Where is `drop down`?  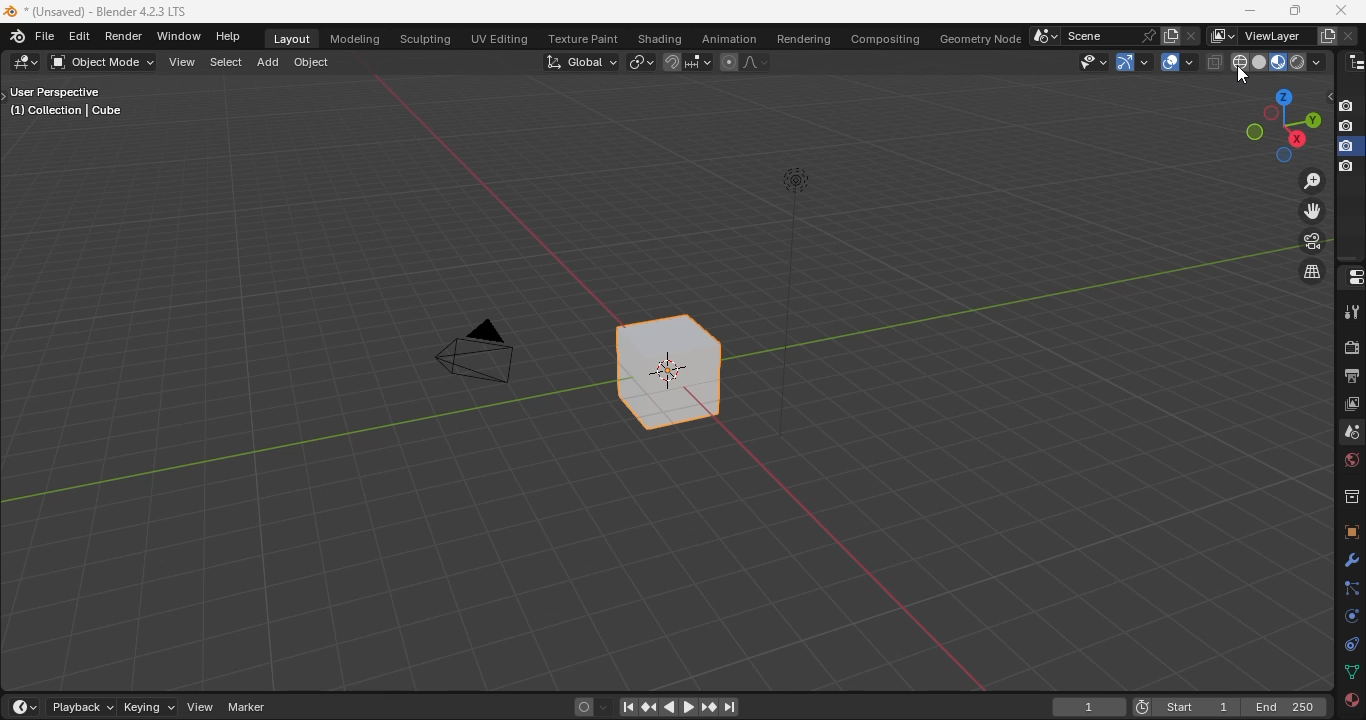
drop down is located at coordinates (1318, 62).